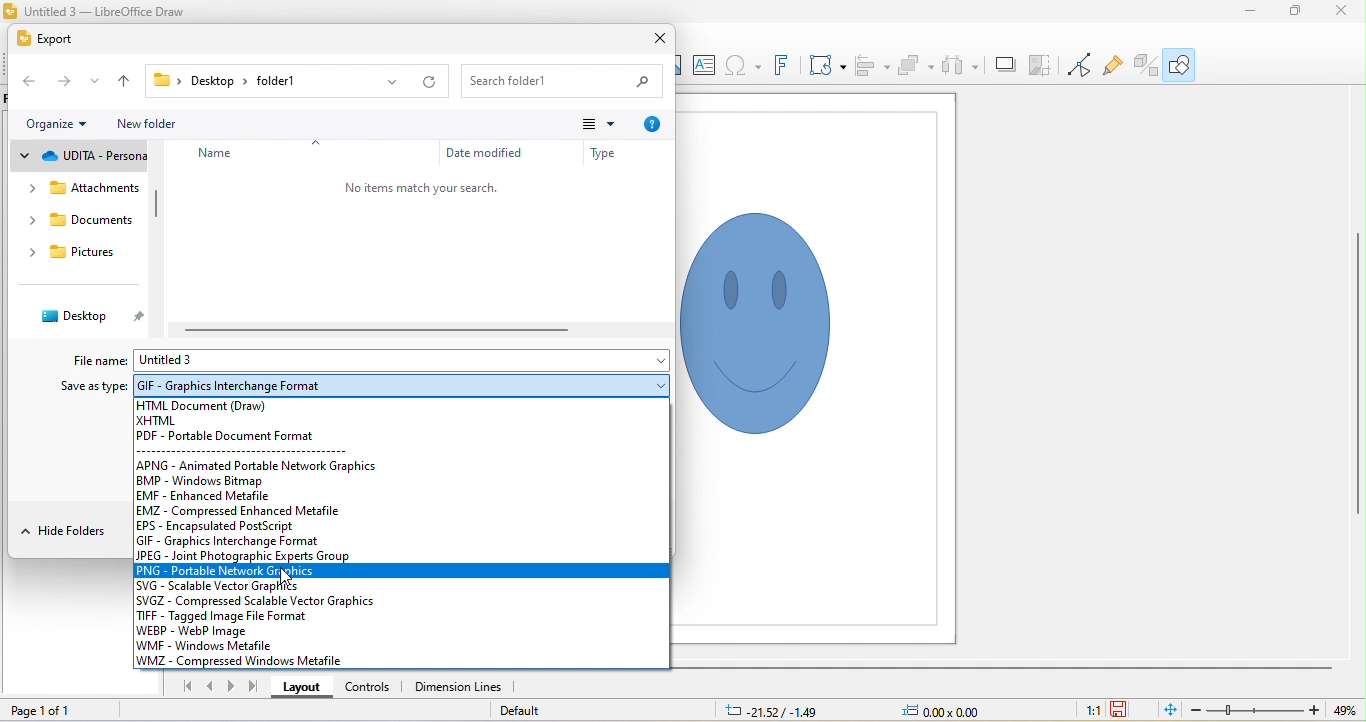 The image size is (1366, 722). I want to click on page 1 of 1, so click(42, 711).